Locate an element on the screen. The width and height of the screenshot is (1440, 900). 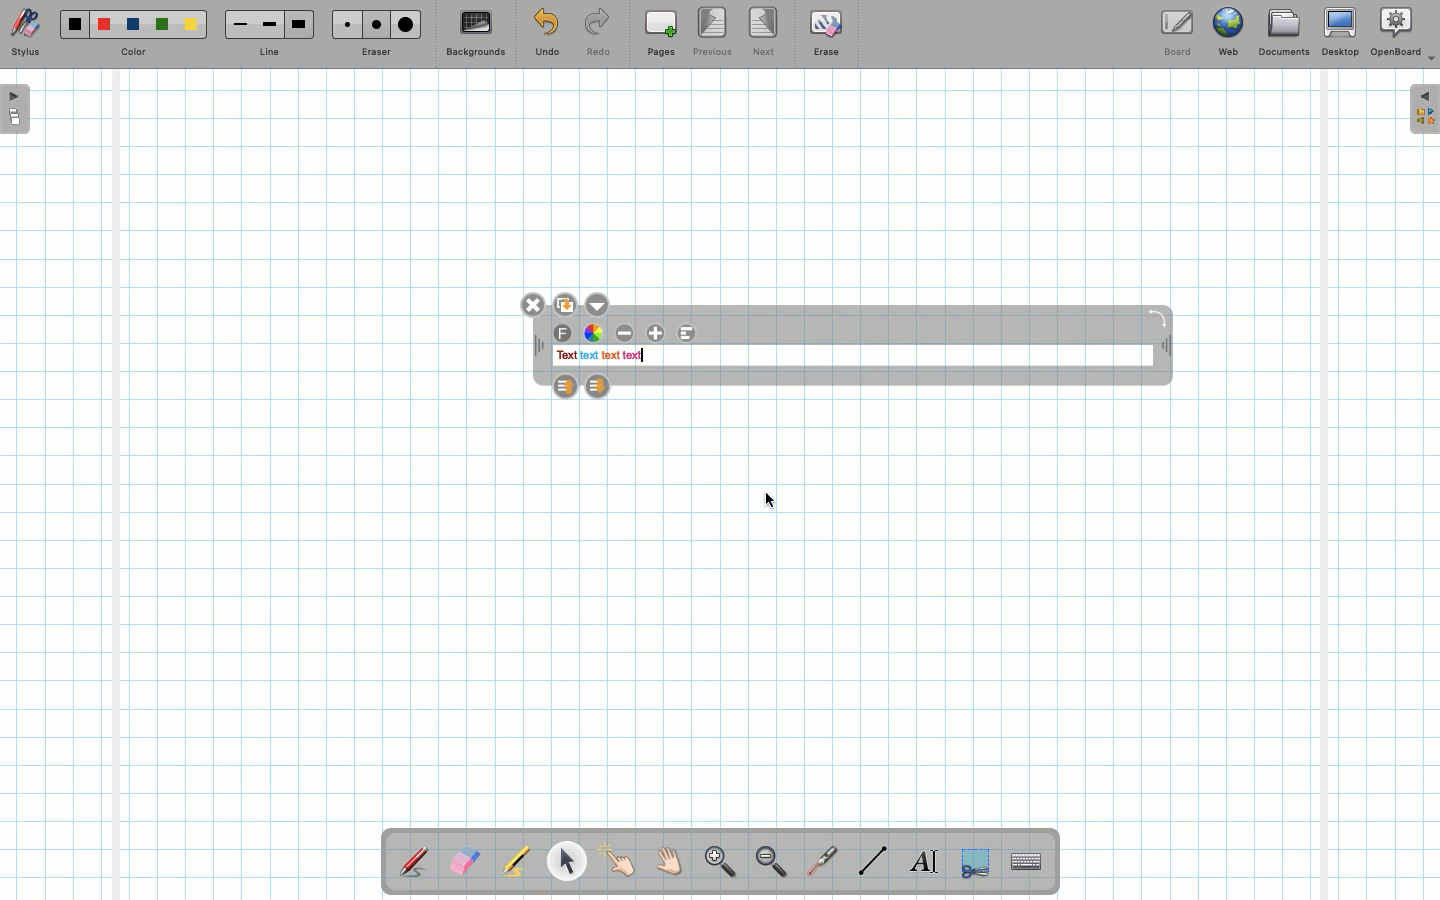
Yellow is located at coordinates (191, 24).